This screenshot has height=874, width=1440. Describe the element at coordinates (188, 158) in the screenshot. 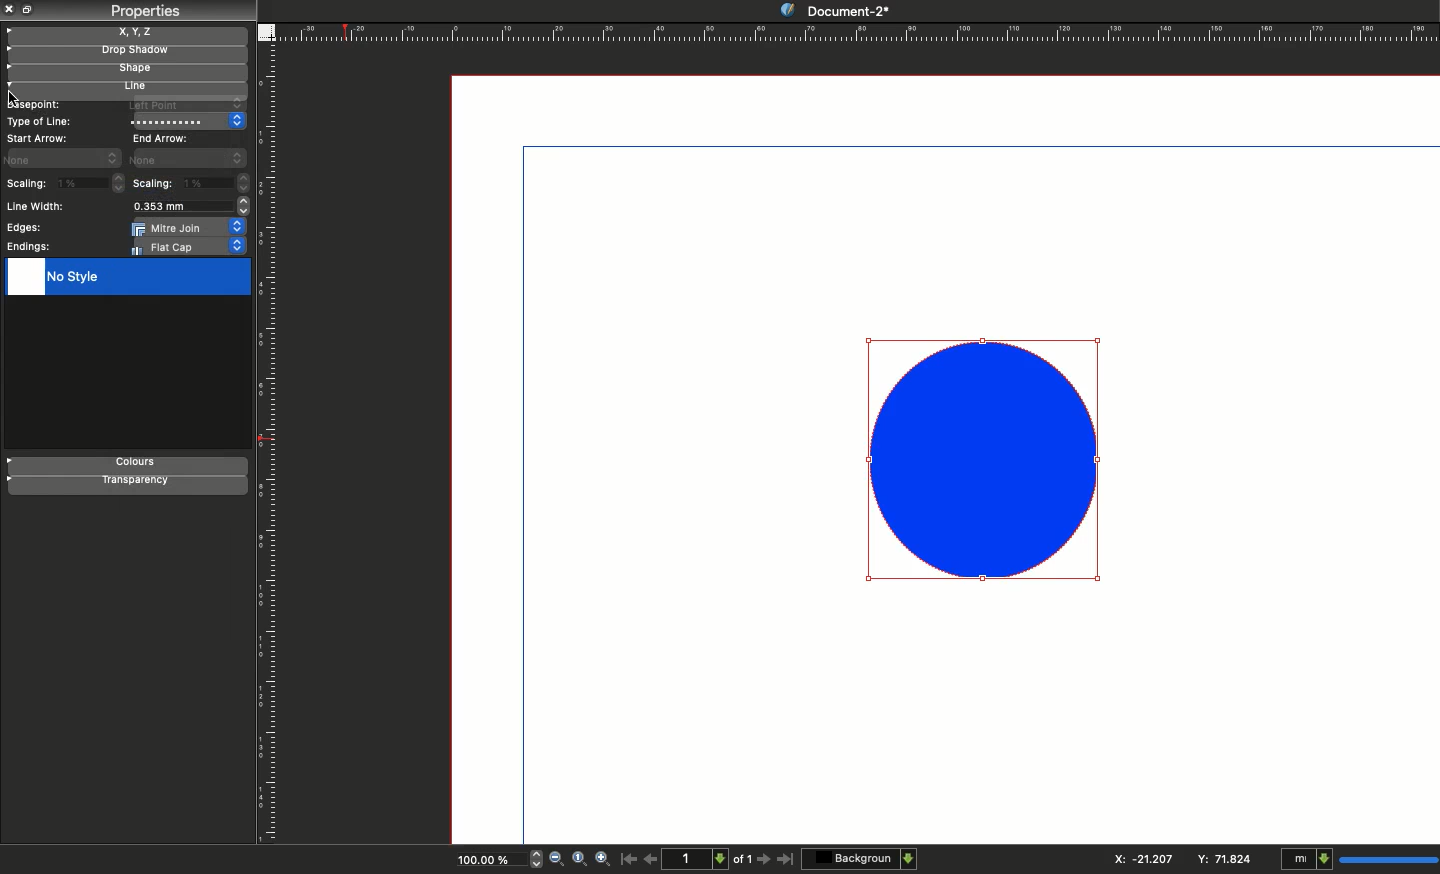

I see `None` at that location.